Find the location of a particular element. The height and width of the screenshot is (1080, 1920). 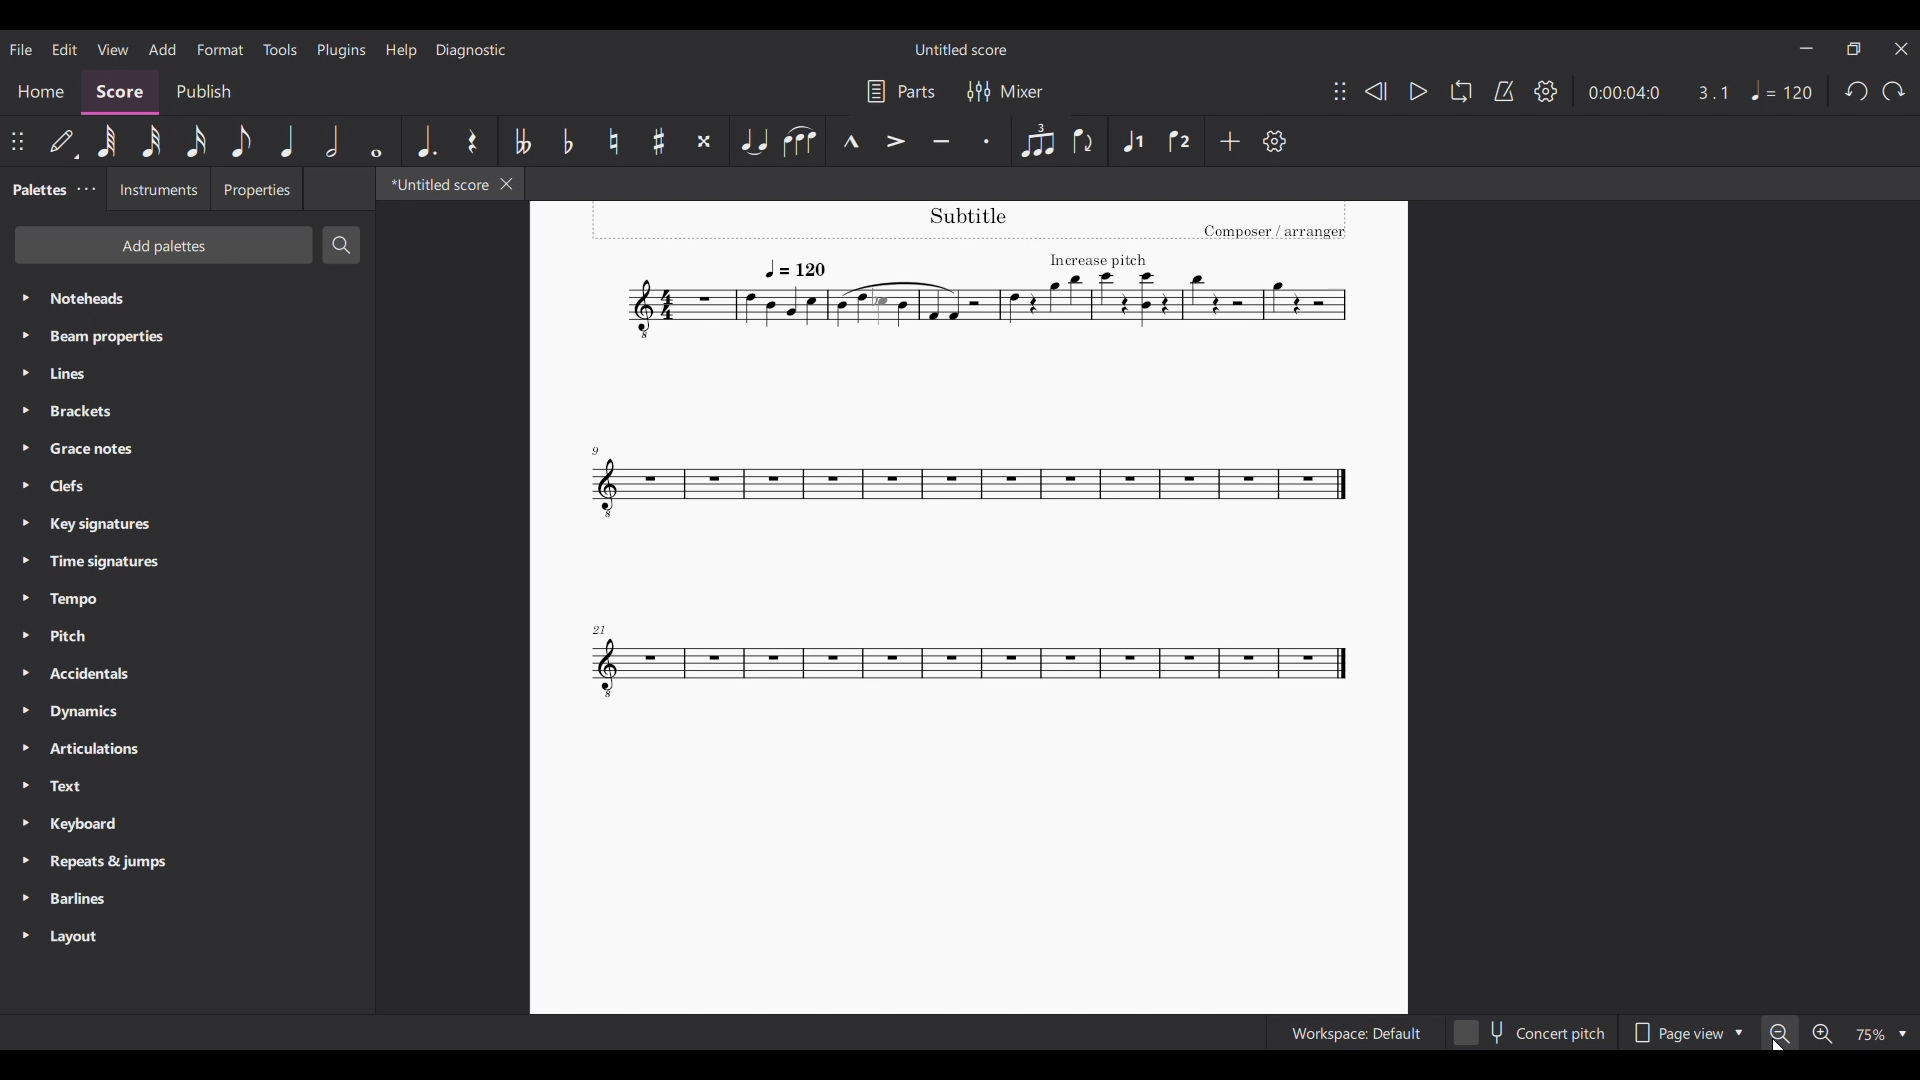

75% is located at coordinates (1866, 1034).